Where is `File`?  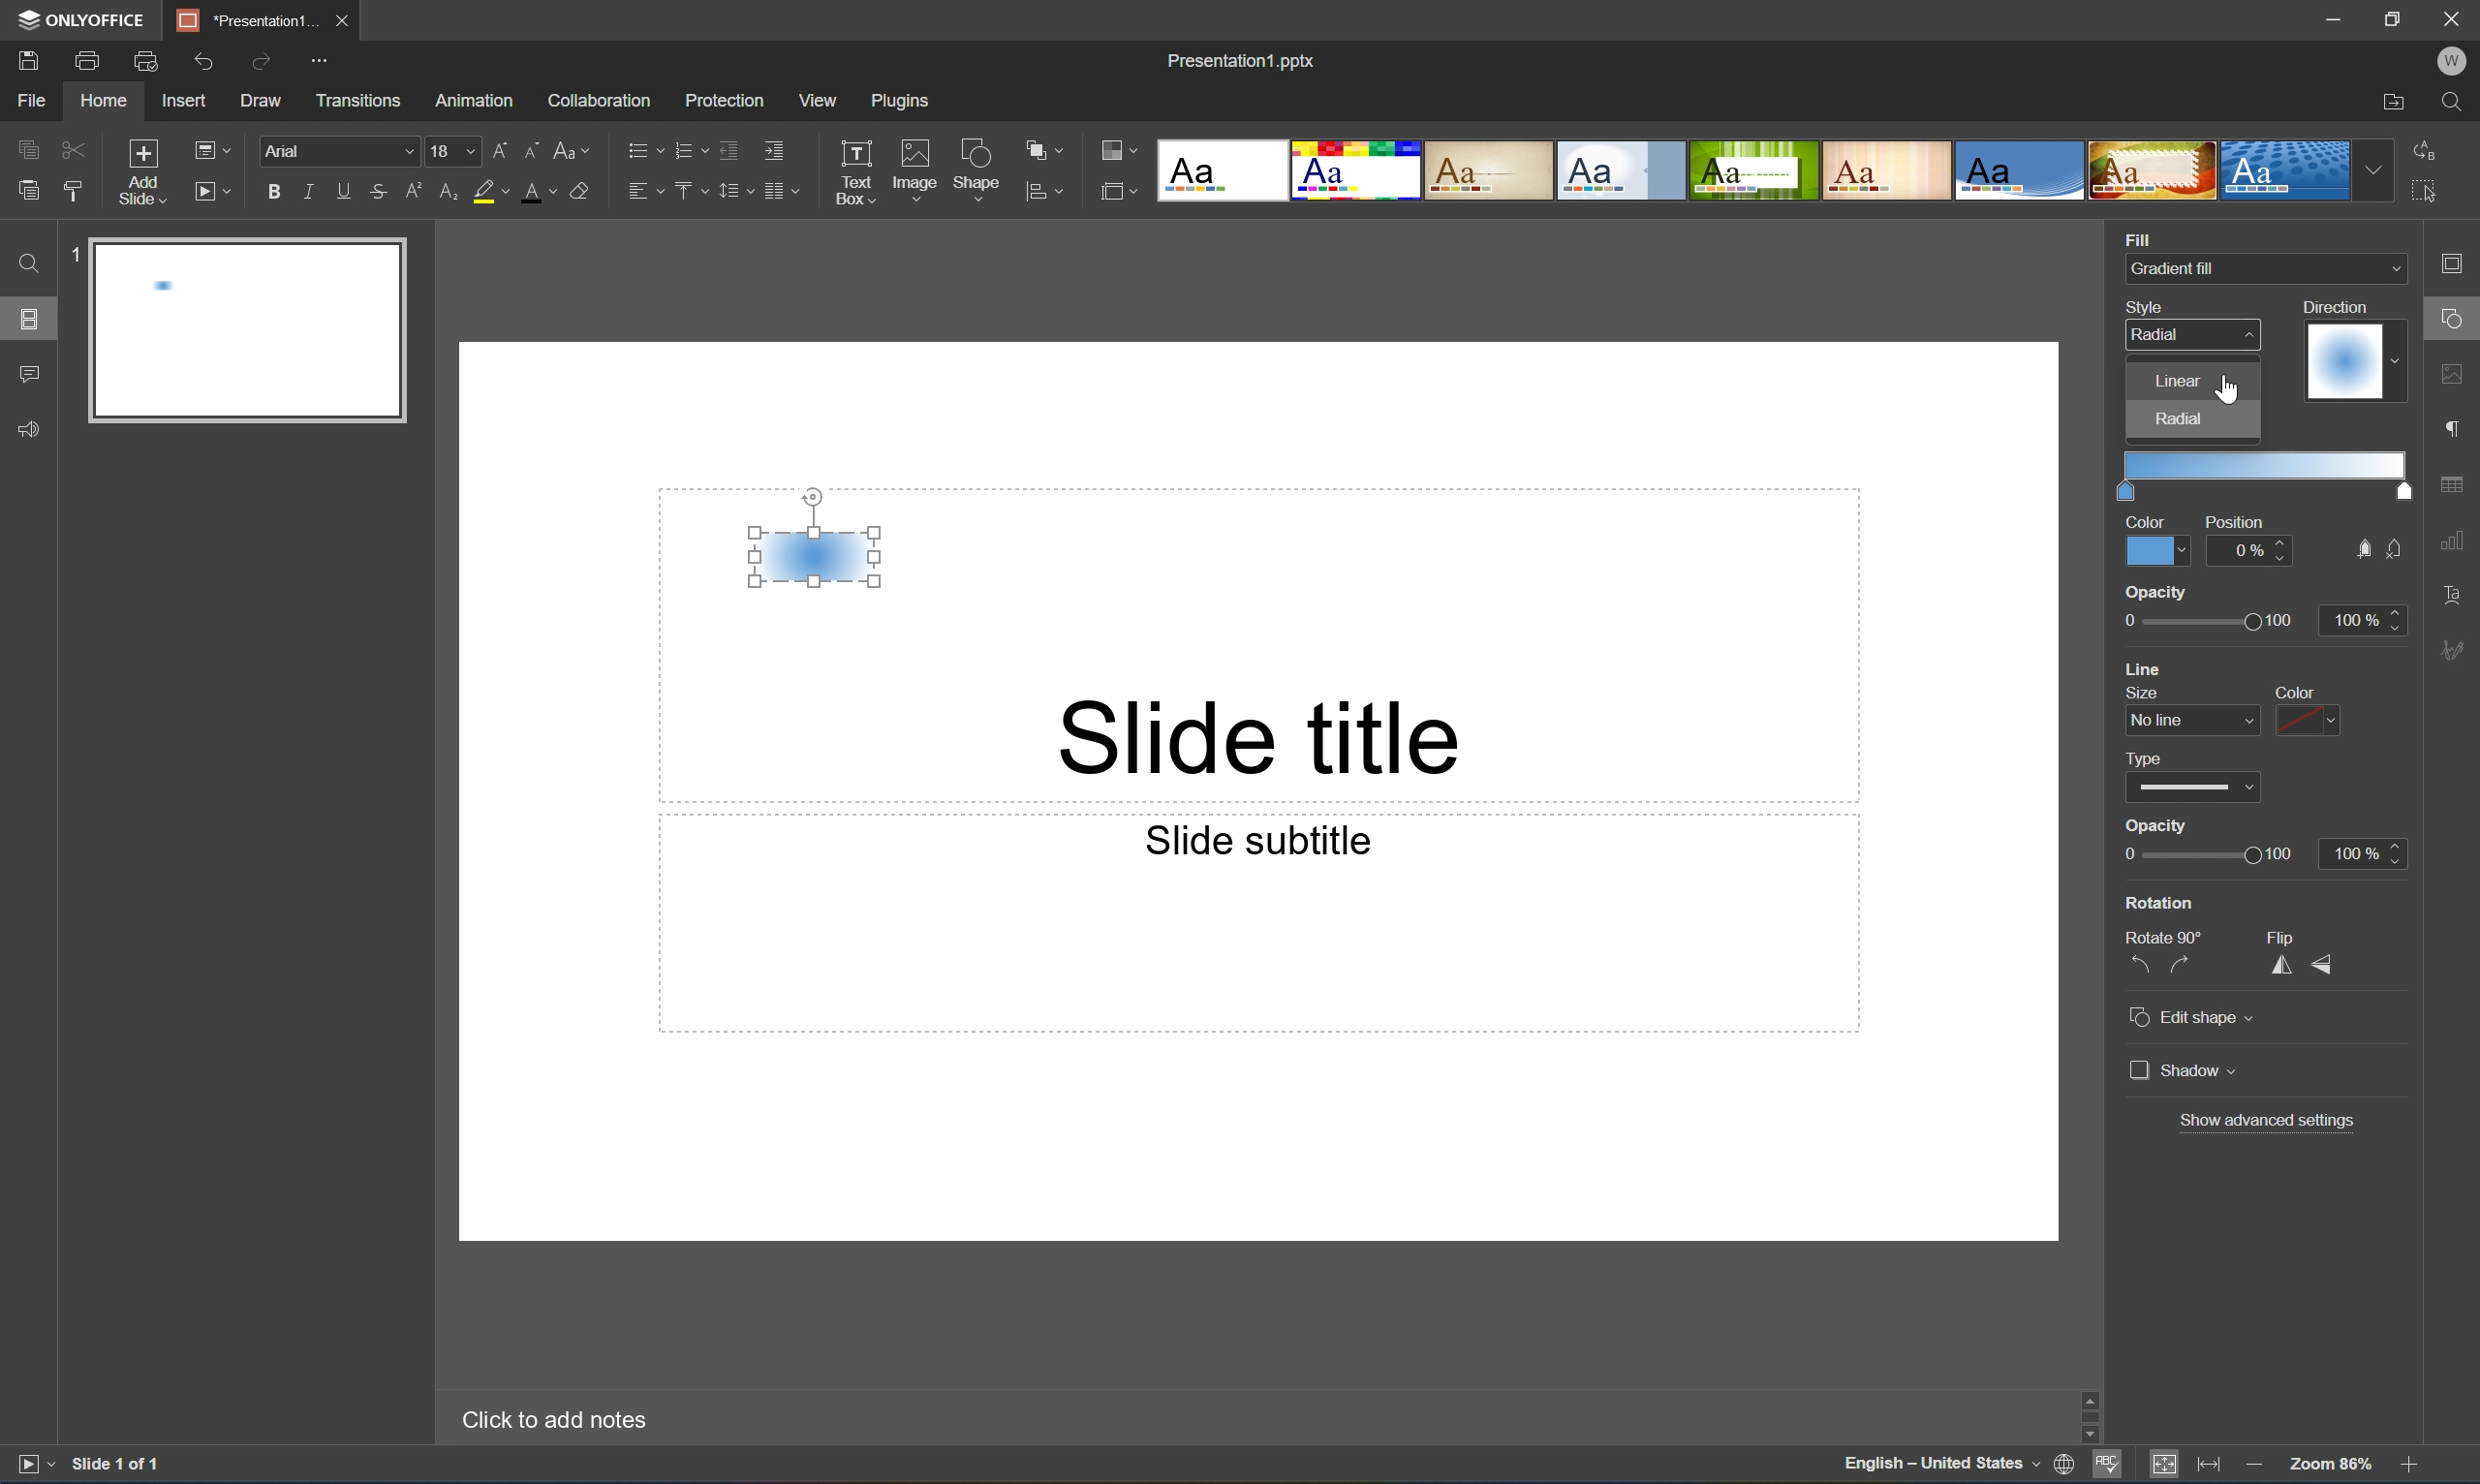 File is located at coordinates (31, 100).